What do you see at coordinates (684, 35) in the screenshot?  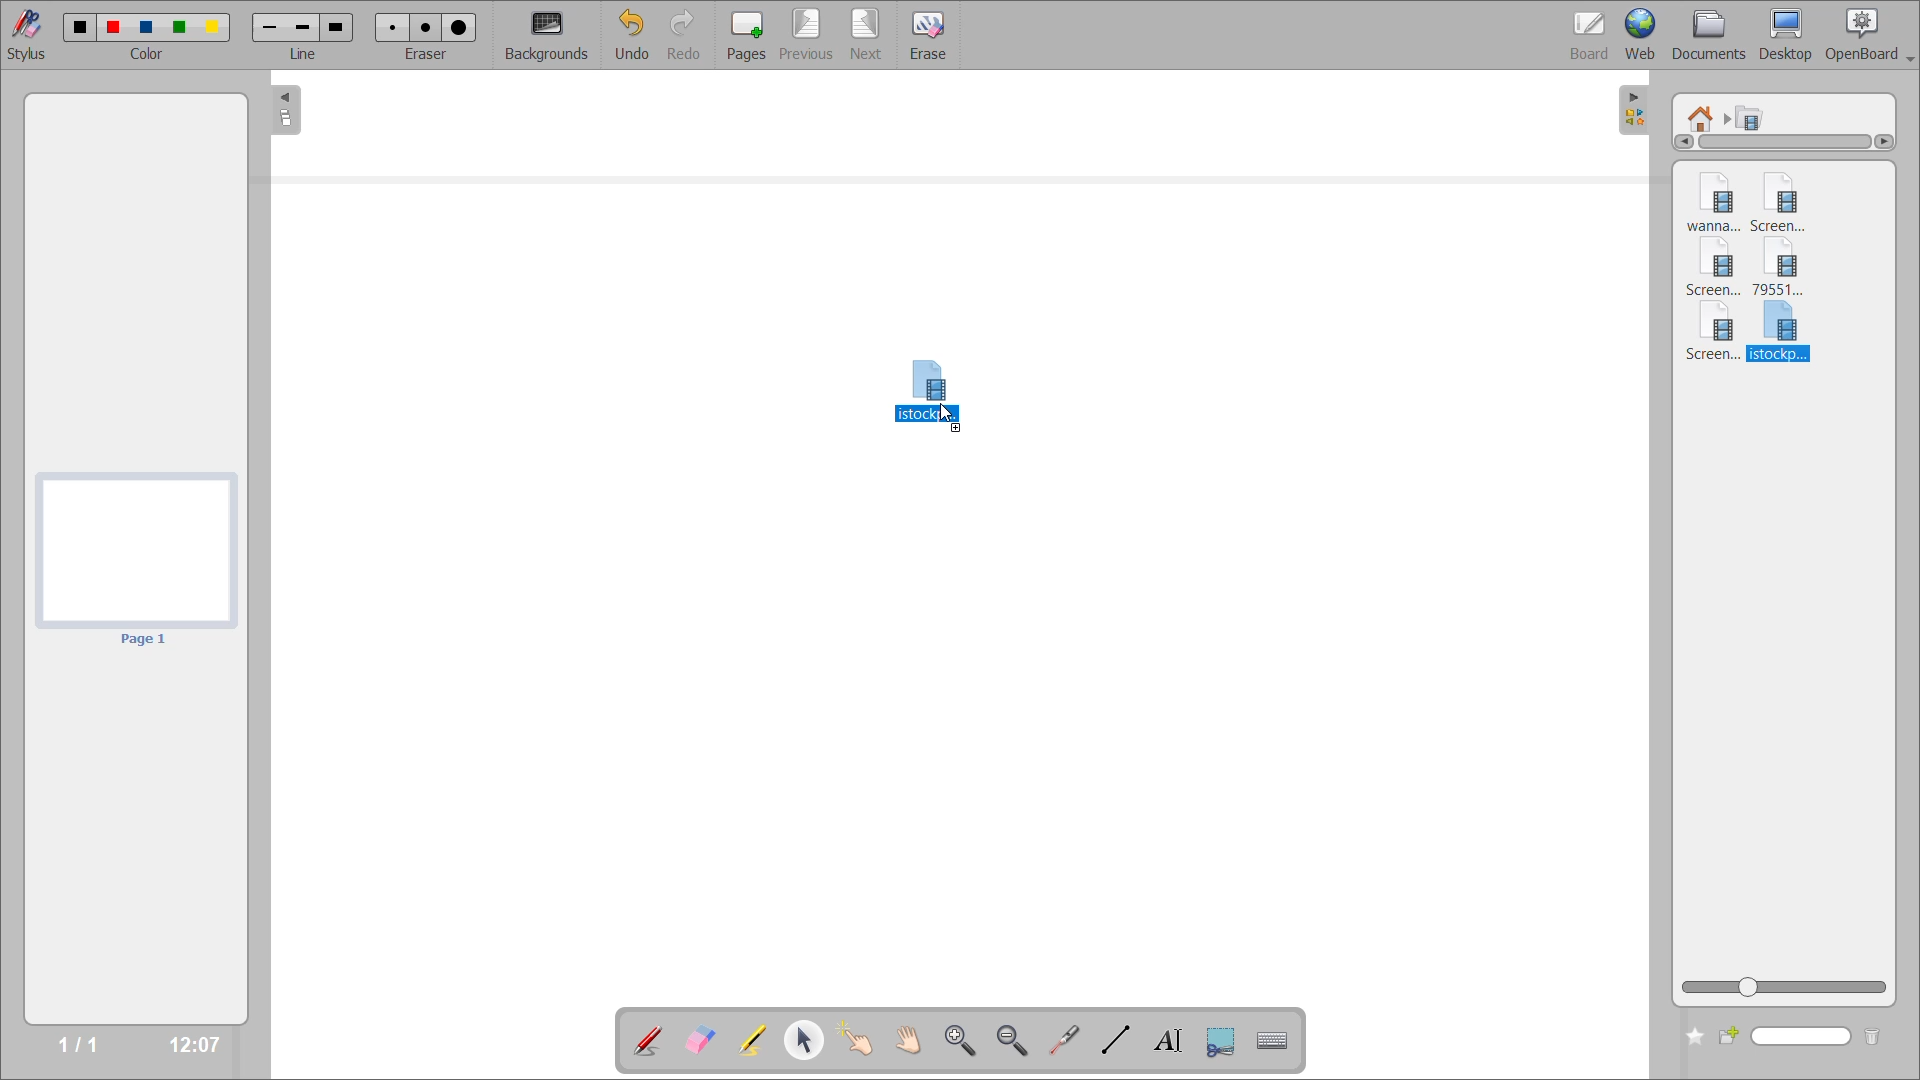 I see `redo` at bounding box center [684, 35].